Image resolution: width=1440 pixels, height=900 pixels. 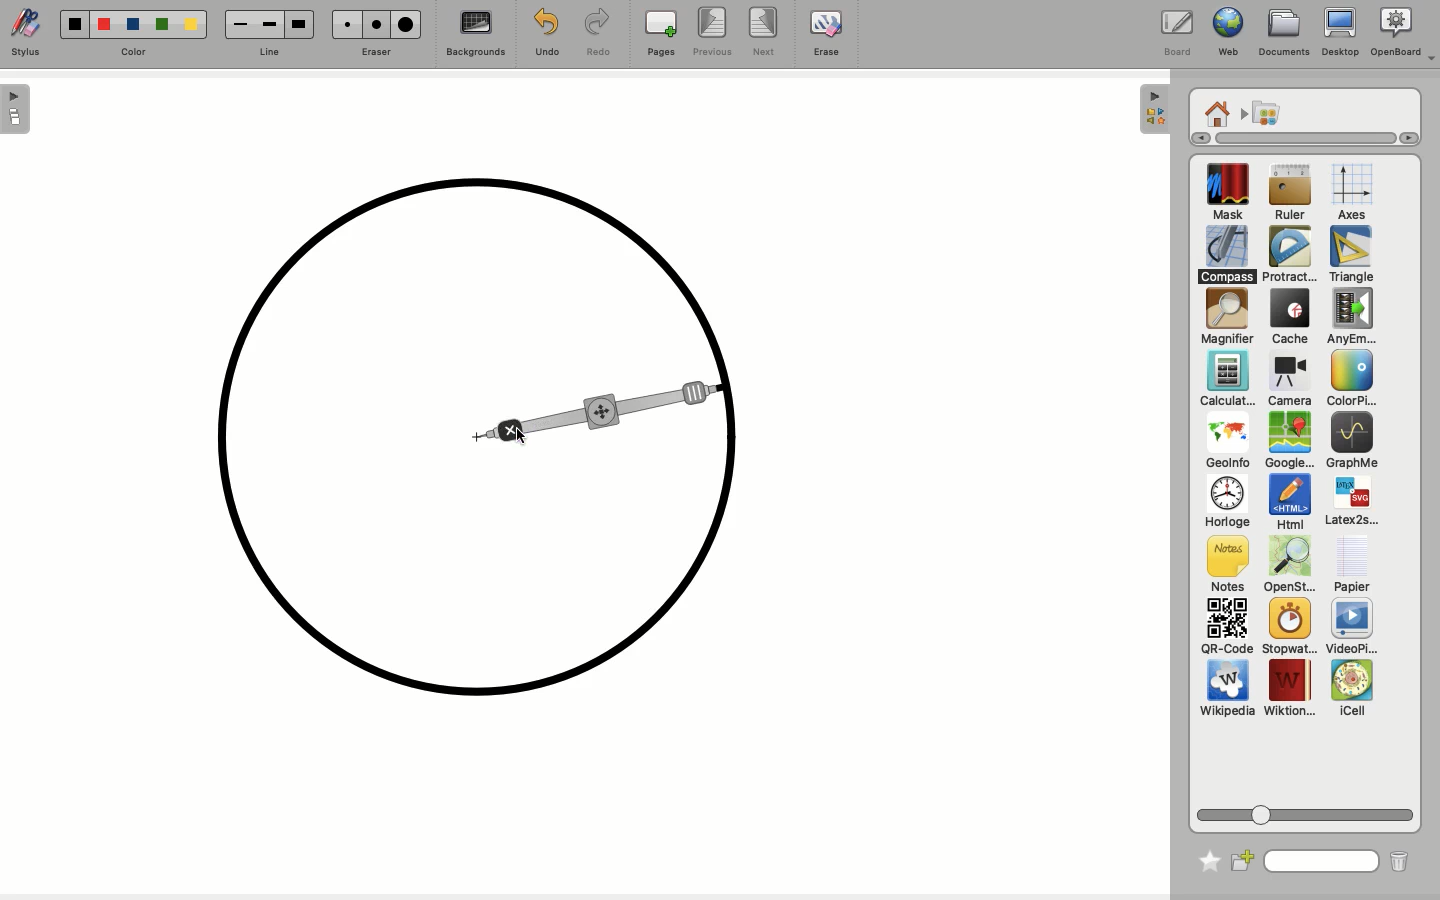 What do you see at coordinates (603, 415) in the screenshot?
I see `Compass mouse down` at bounding box center [603, 415].